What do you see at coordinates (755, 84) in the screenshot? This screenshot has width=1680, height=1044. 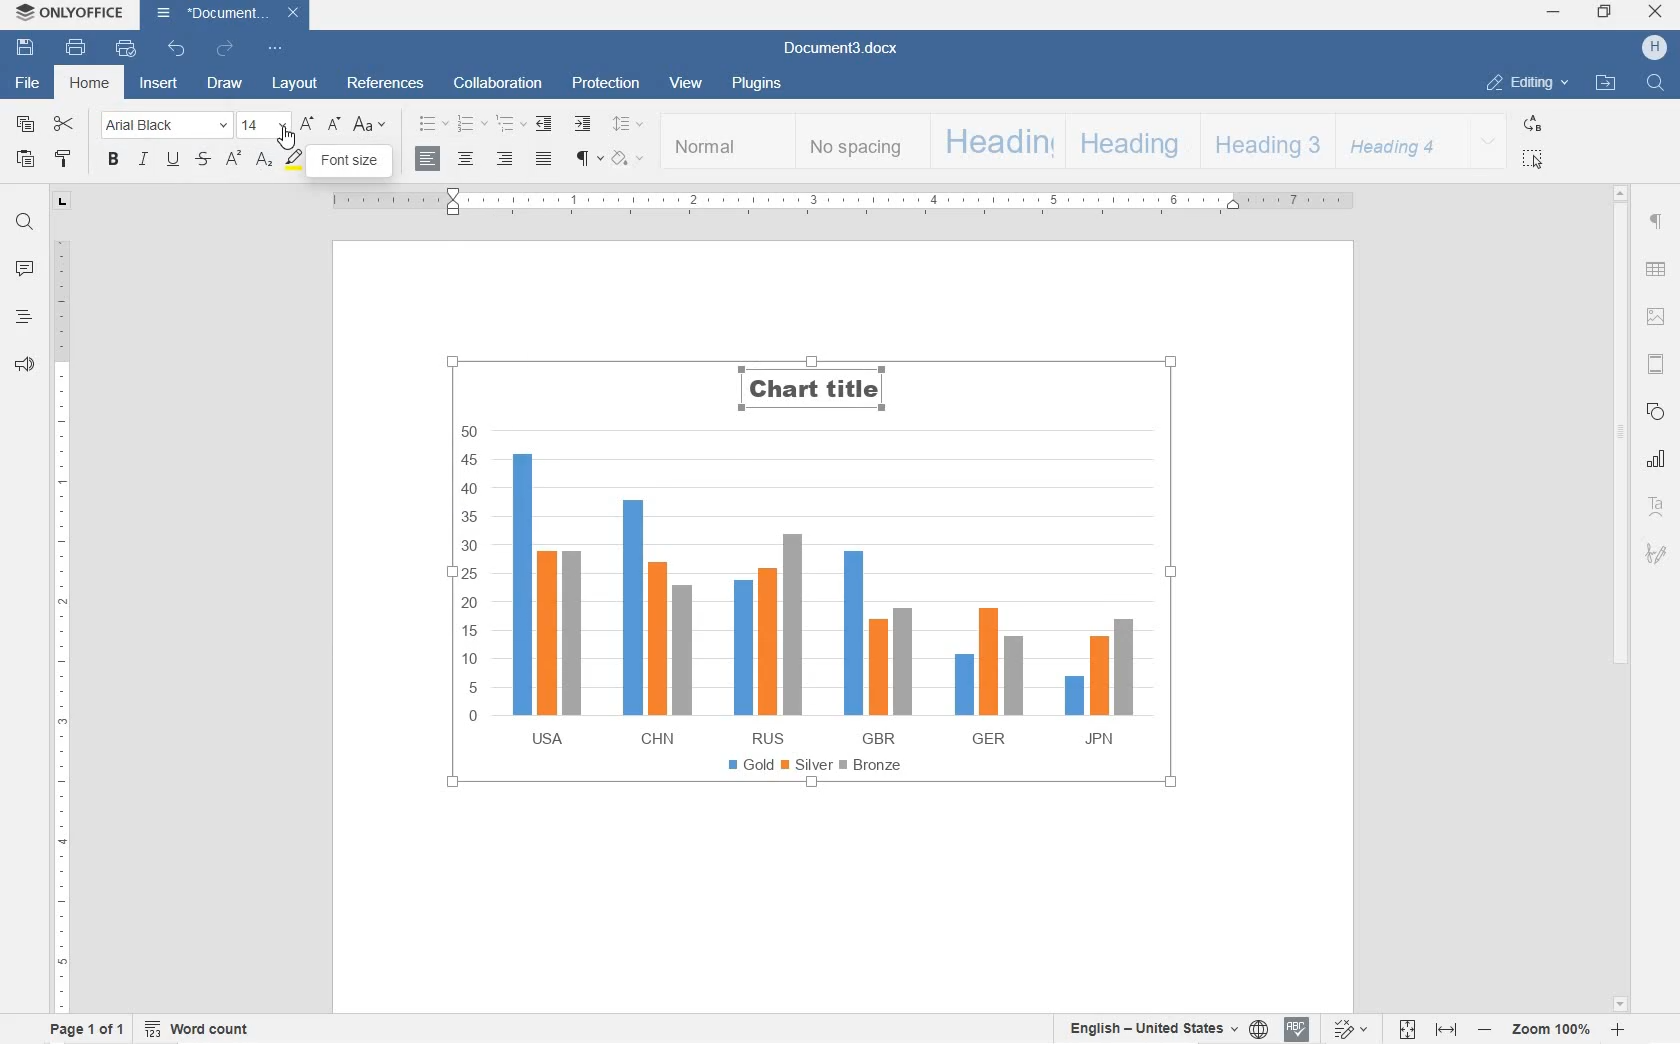 I see `PLUGINS` at bounding box center [755, 84].